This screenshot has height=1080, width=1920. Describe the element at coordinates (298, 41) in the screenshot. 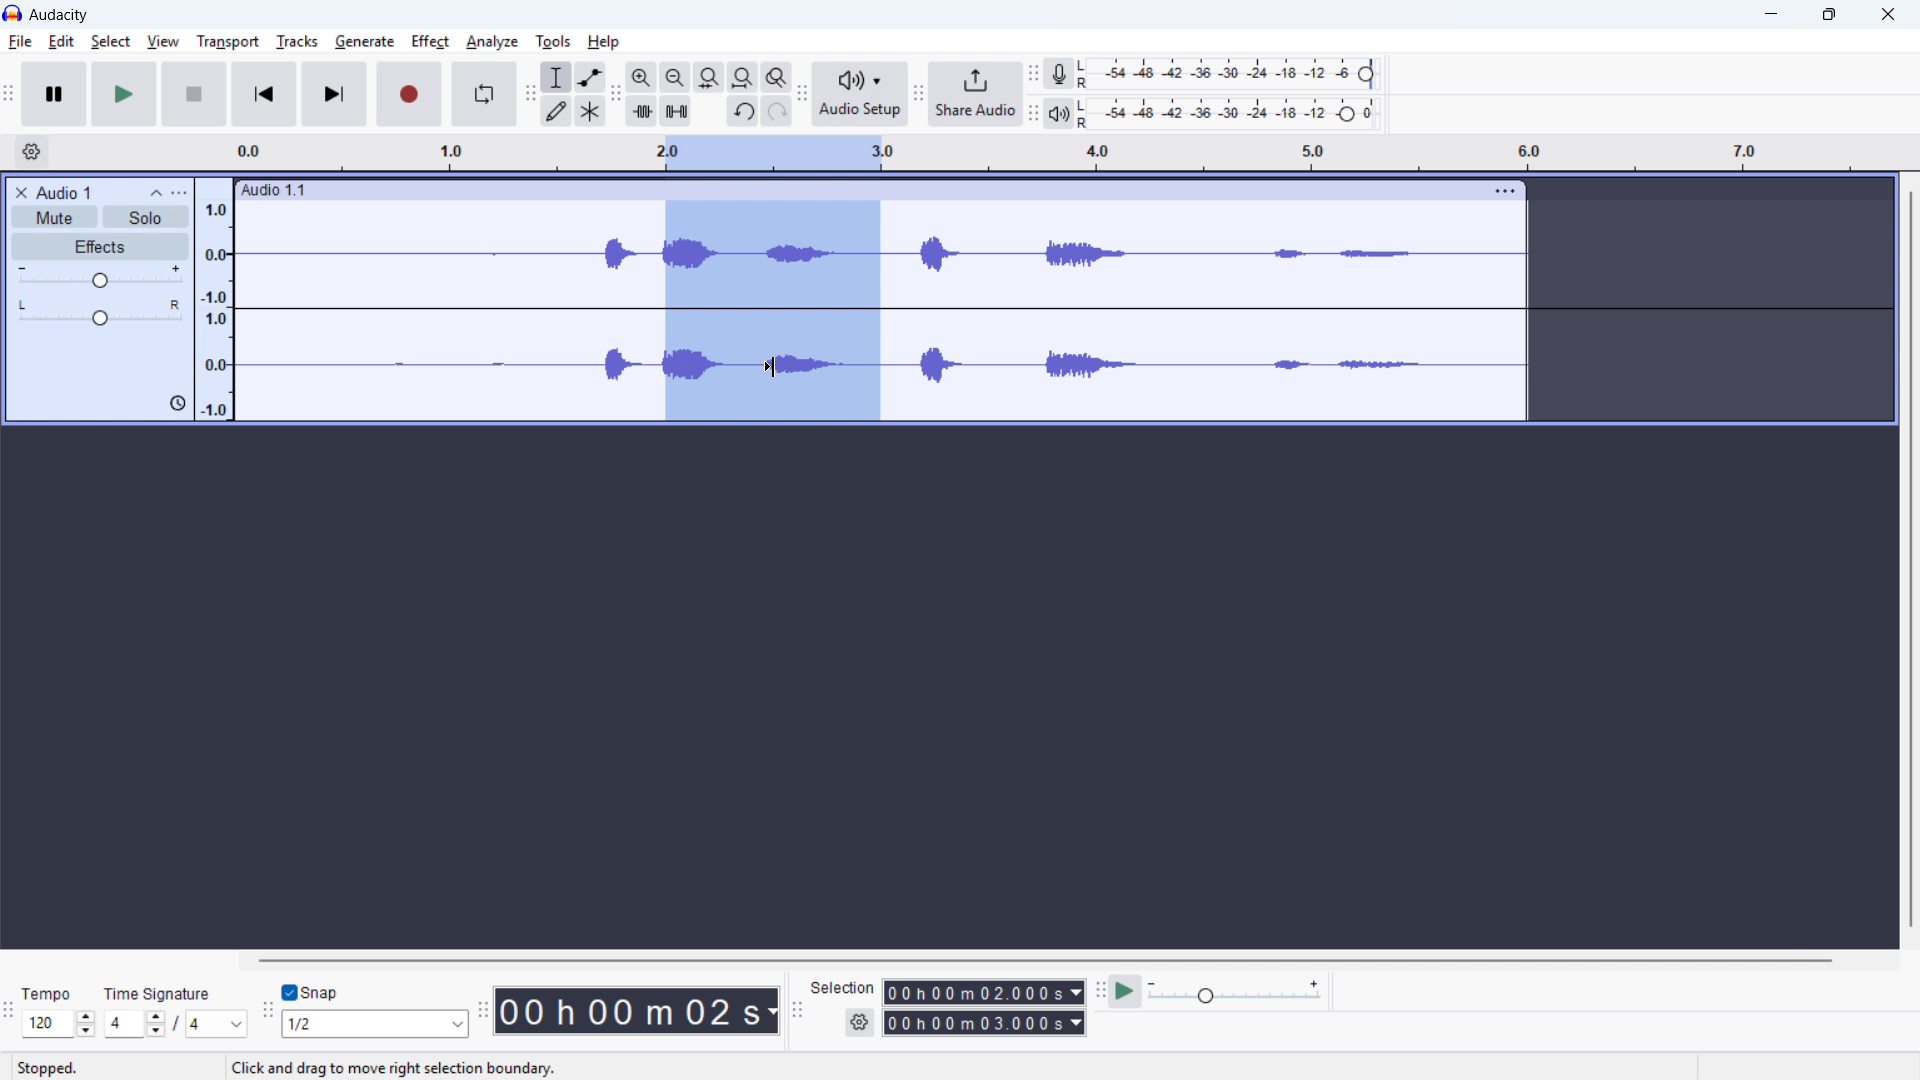

I see `Tracks` at that location.